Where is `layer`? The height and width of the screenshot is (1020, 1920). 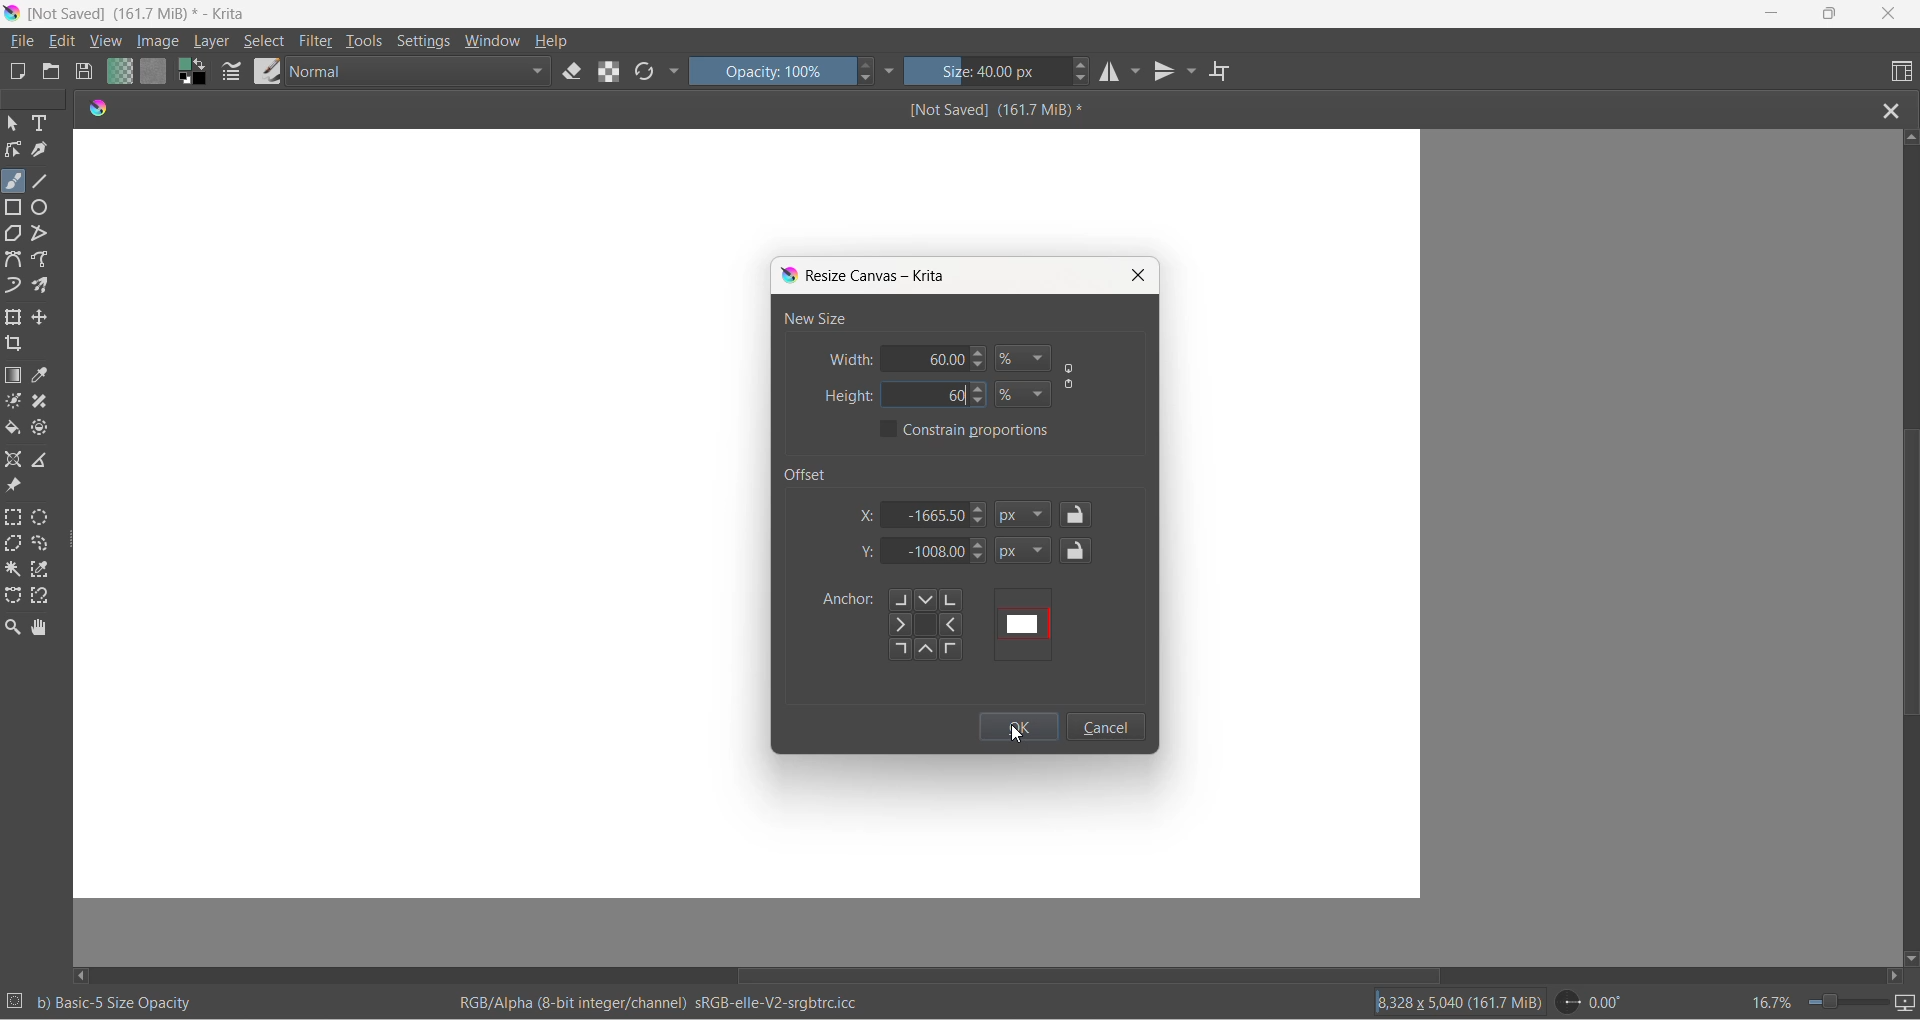 layer is located at coordinates (214, 42).